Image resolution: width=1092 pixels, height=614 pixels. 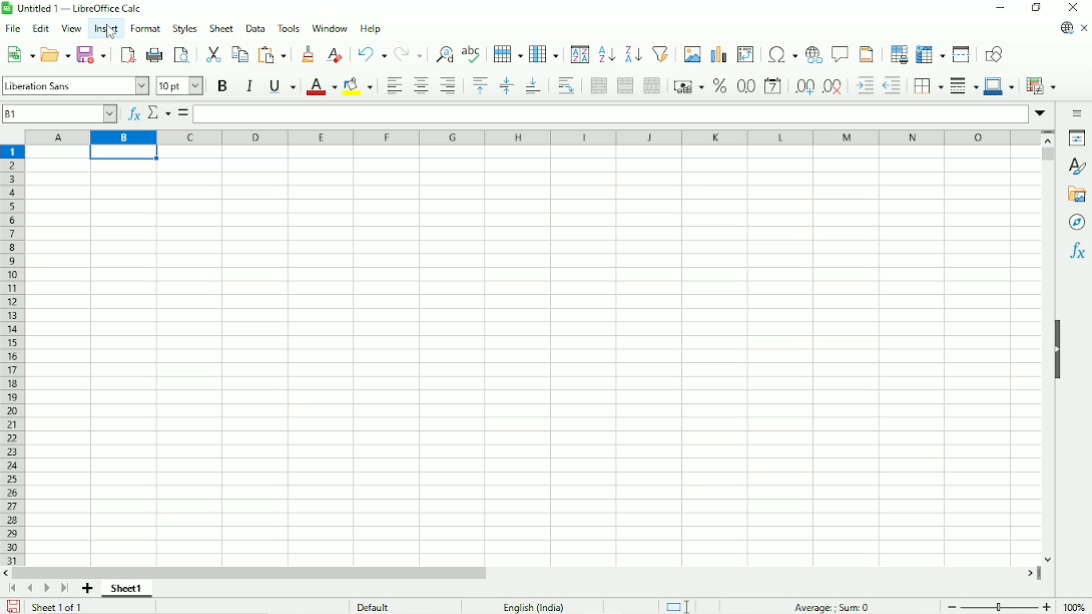 What do you see at coordinates (599, 86) in the screenshot?
I see `Merge and center` at bounding box center [599, 86].